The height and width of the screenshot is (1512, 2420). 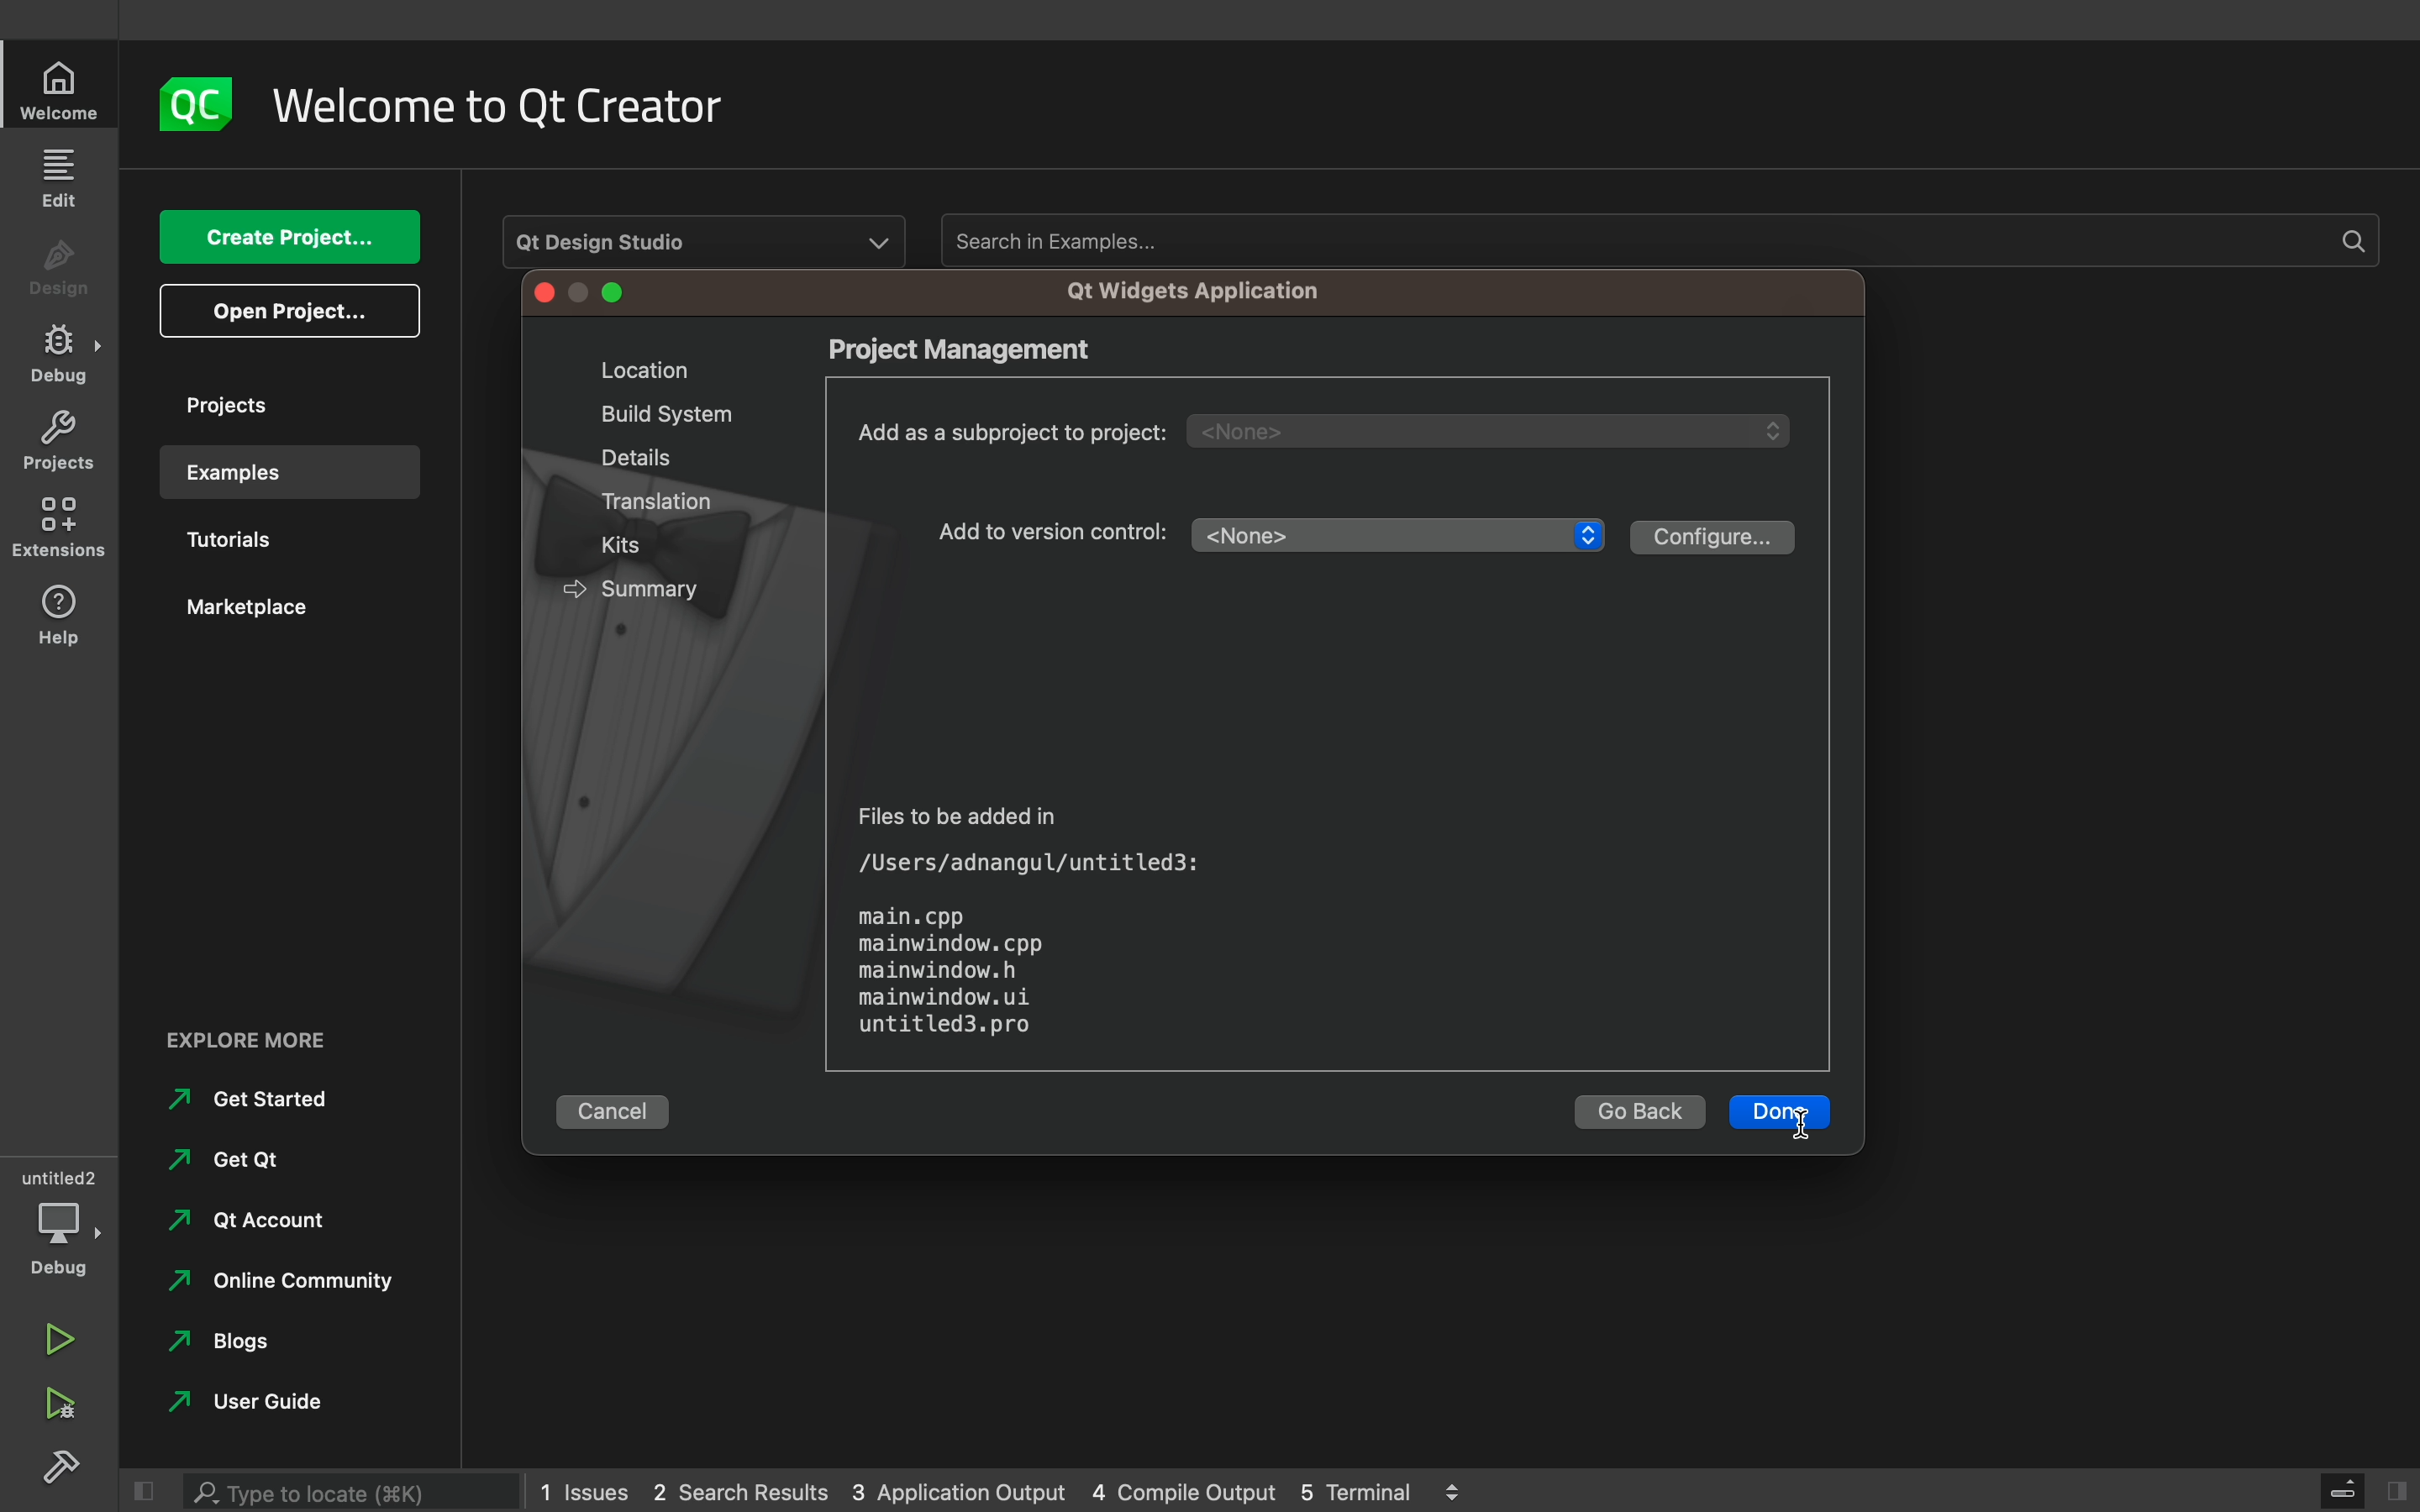 I want to click on increase/decrease button, so click(x=1589, y=543).